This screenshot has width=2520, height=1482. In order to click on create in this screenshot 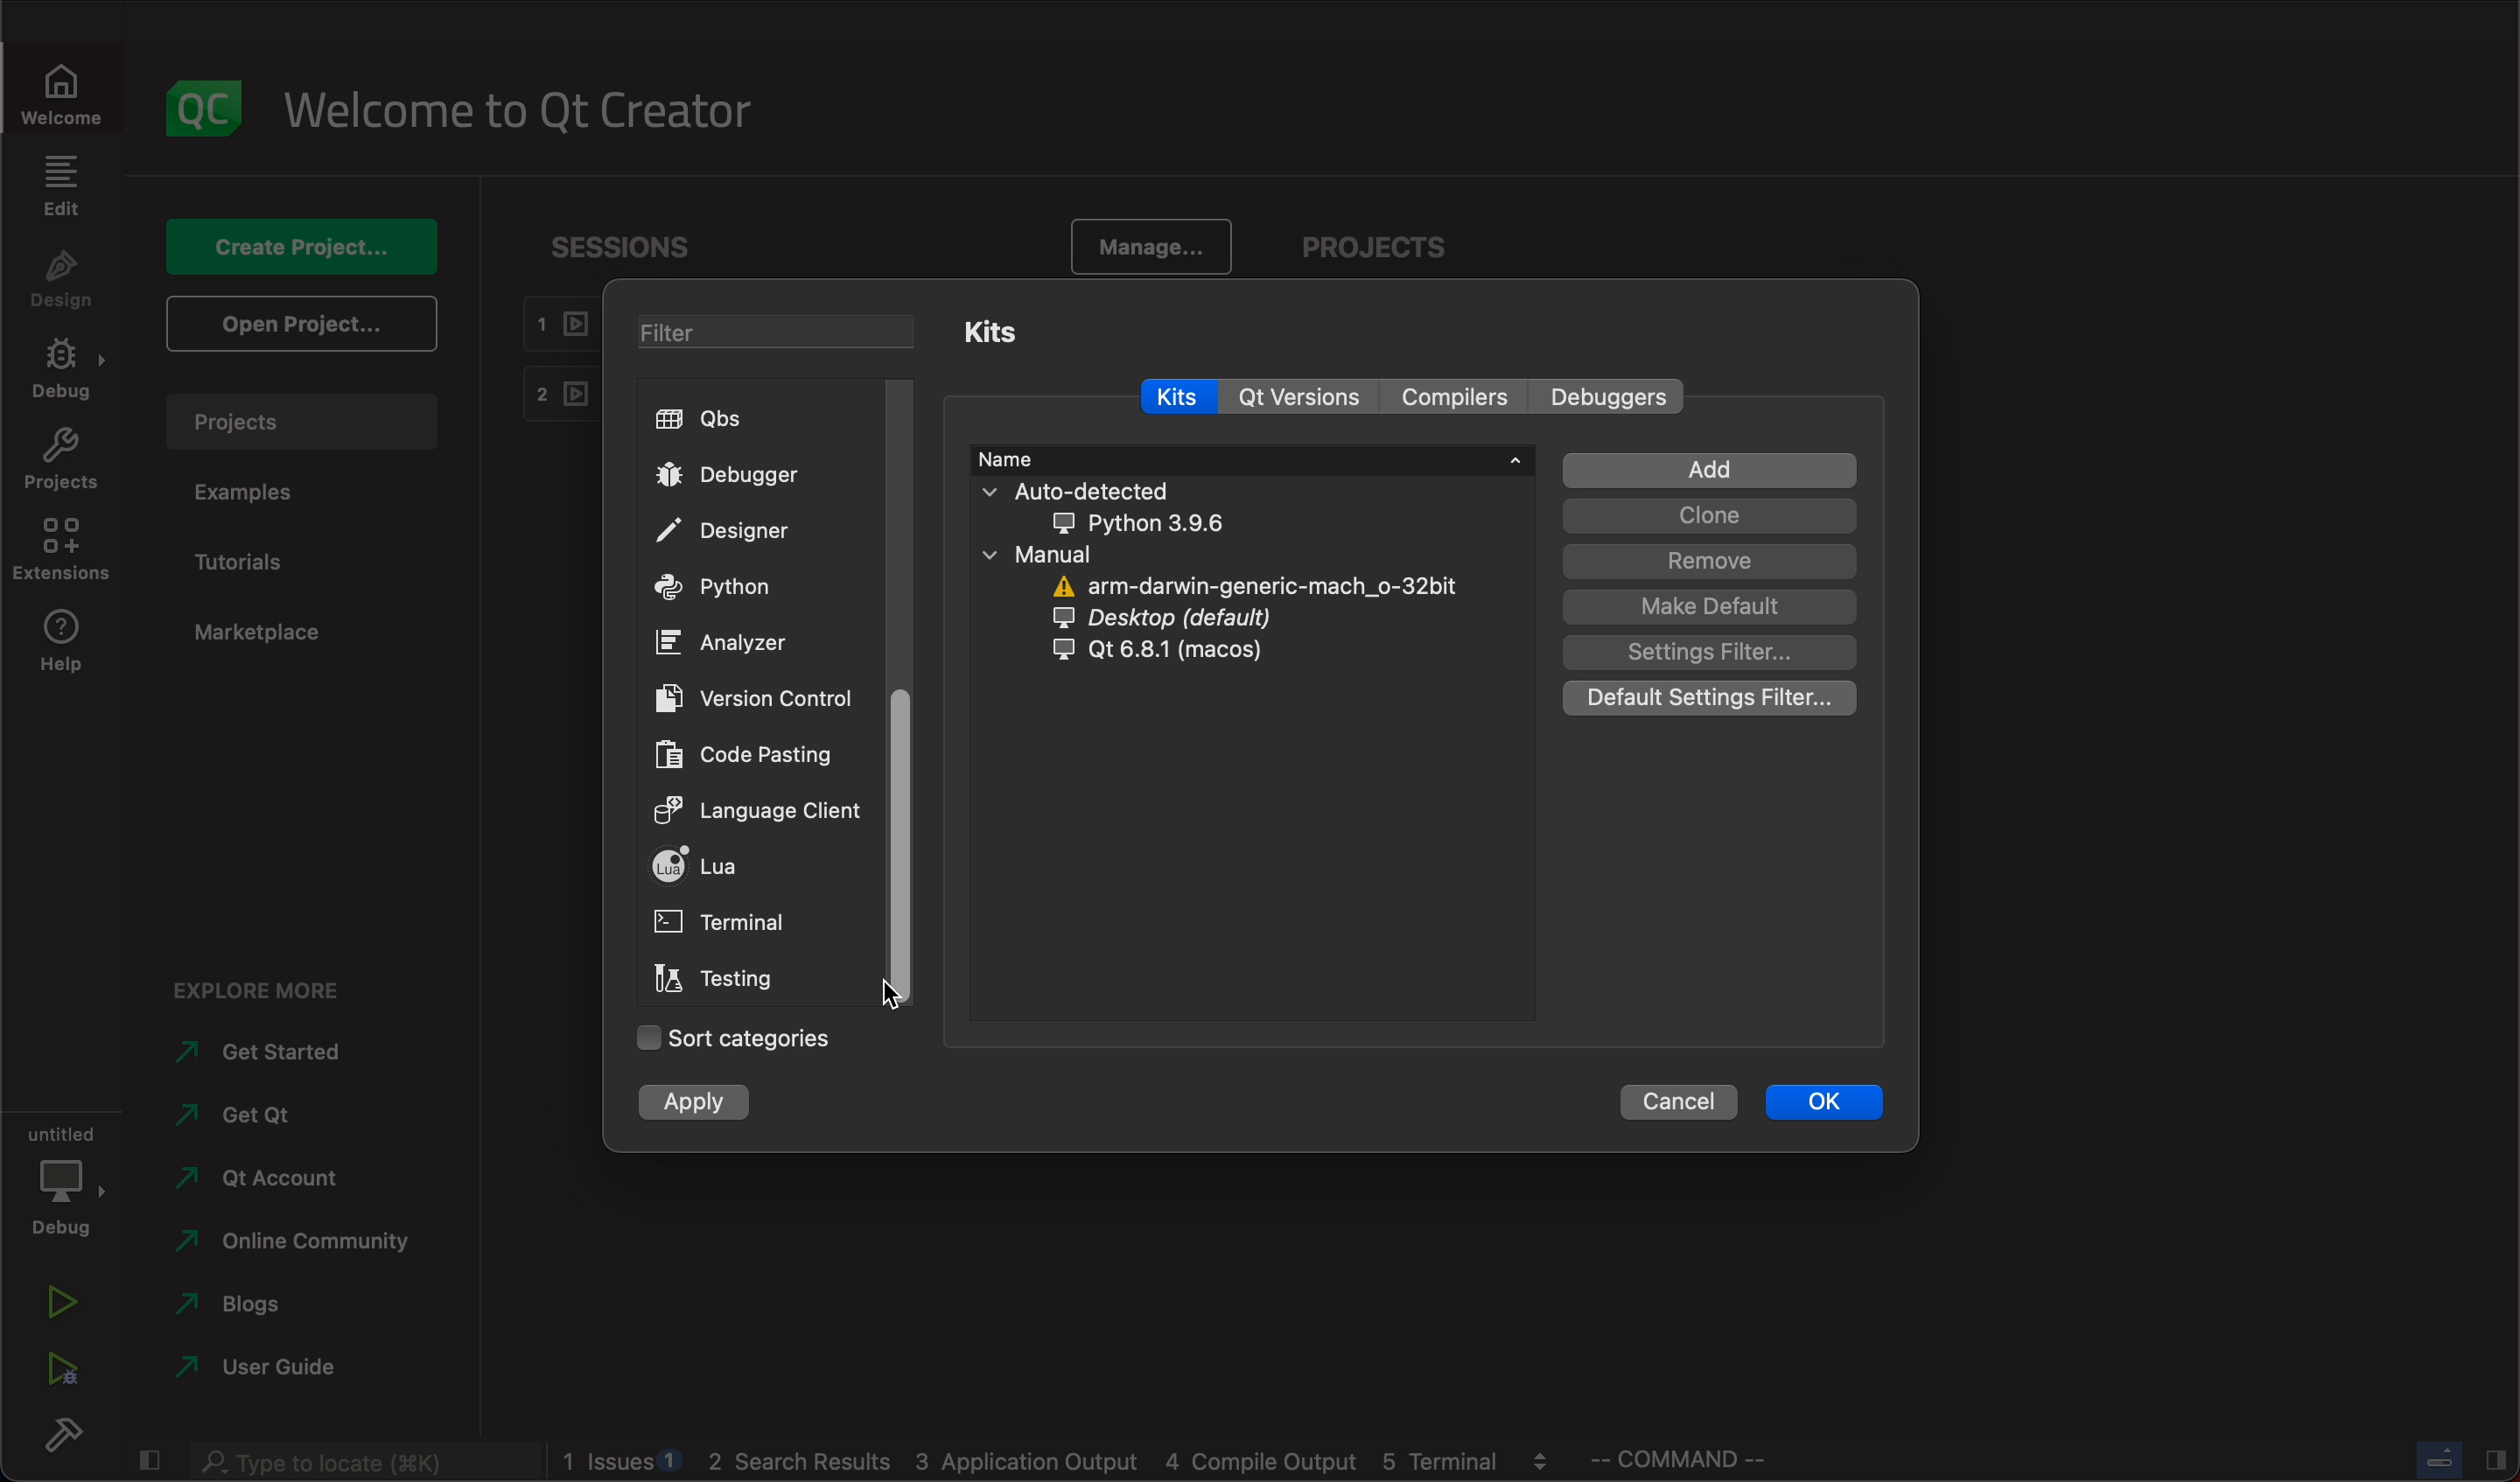, I will do `click(295, 250)`.